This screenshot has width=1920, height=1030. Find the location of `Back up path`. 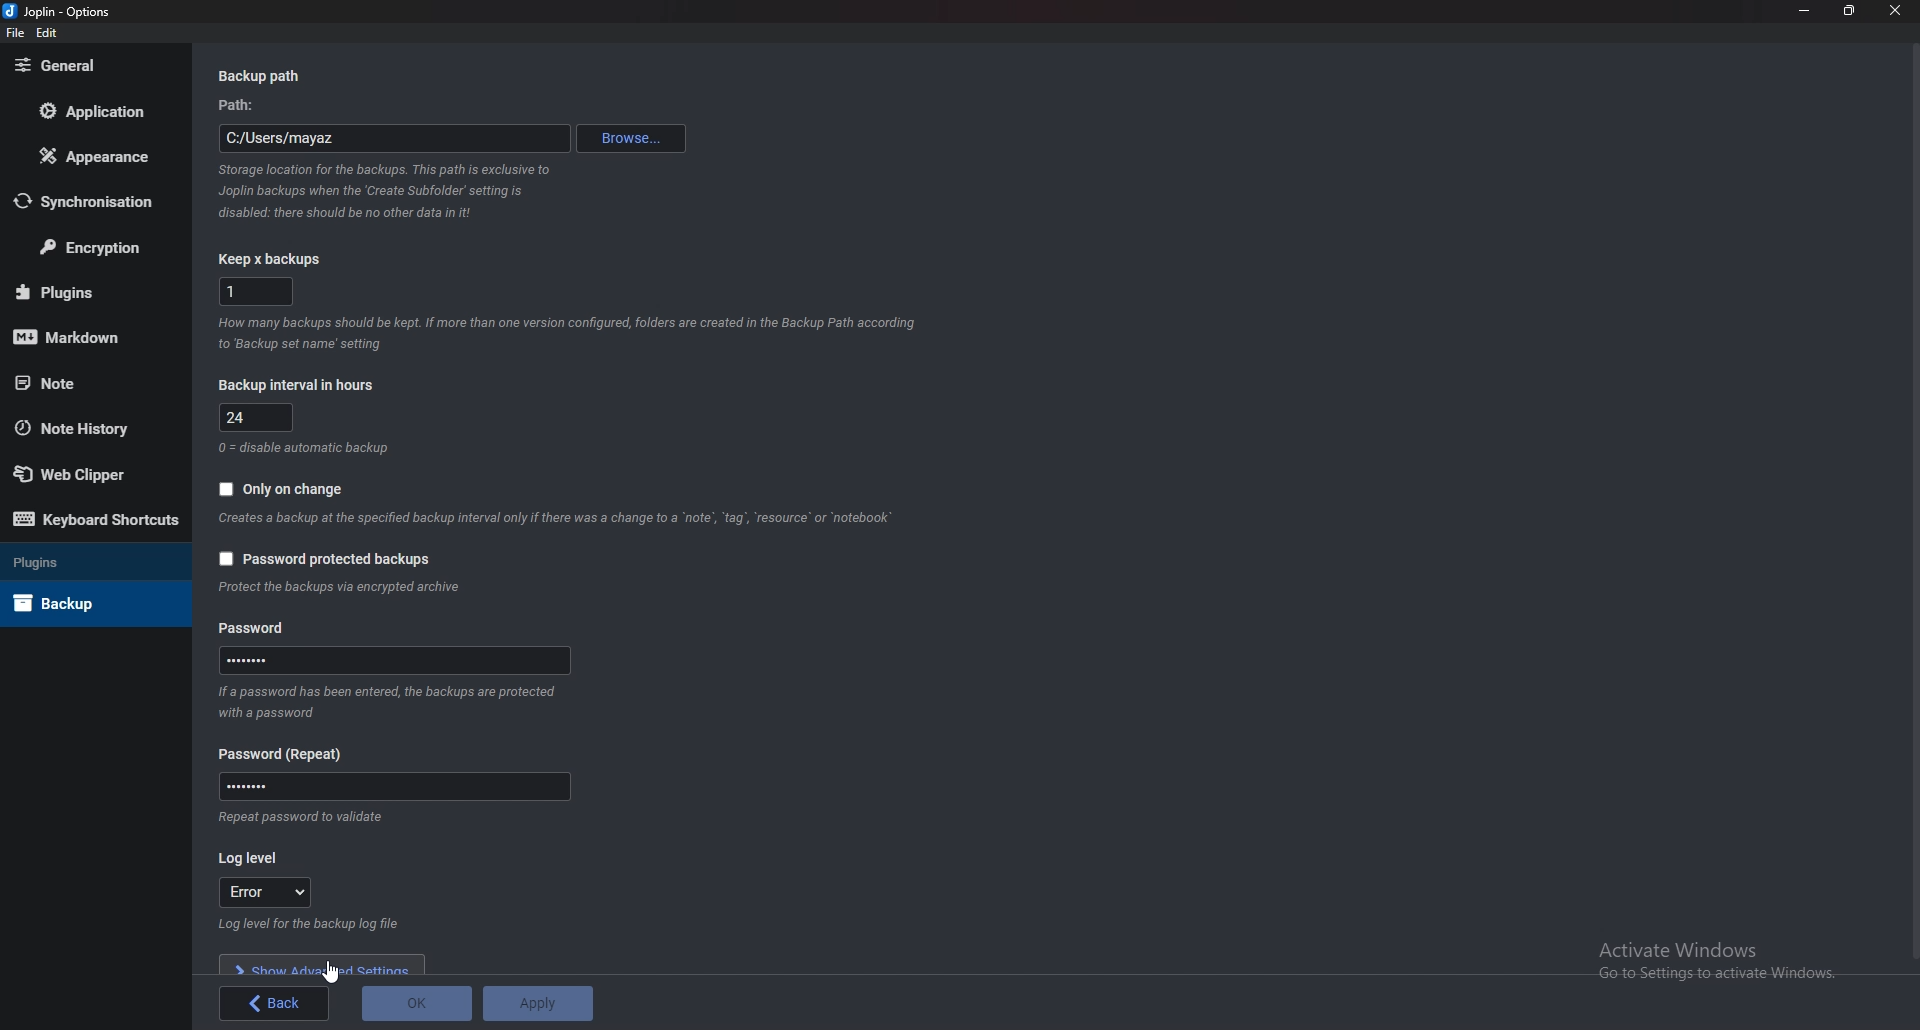

Back up path is located at coordinates (264, 77).